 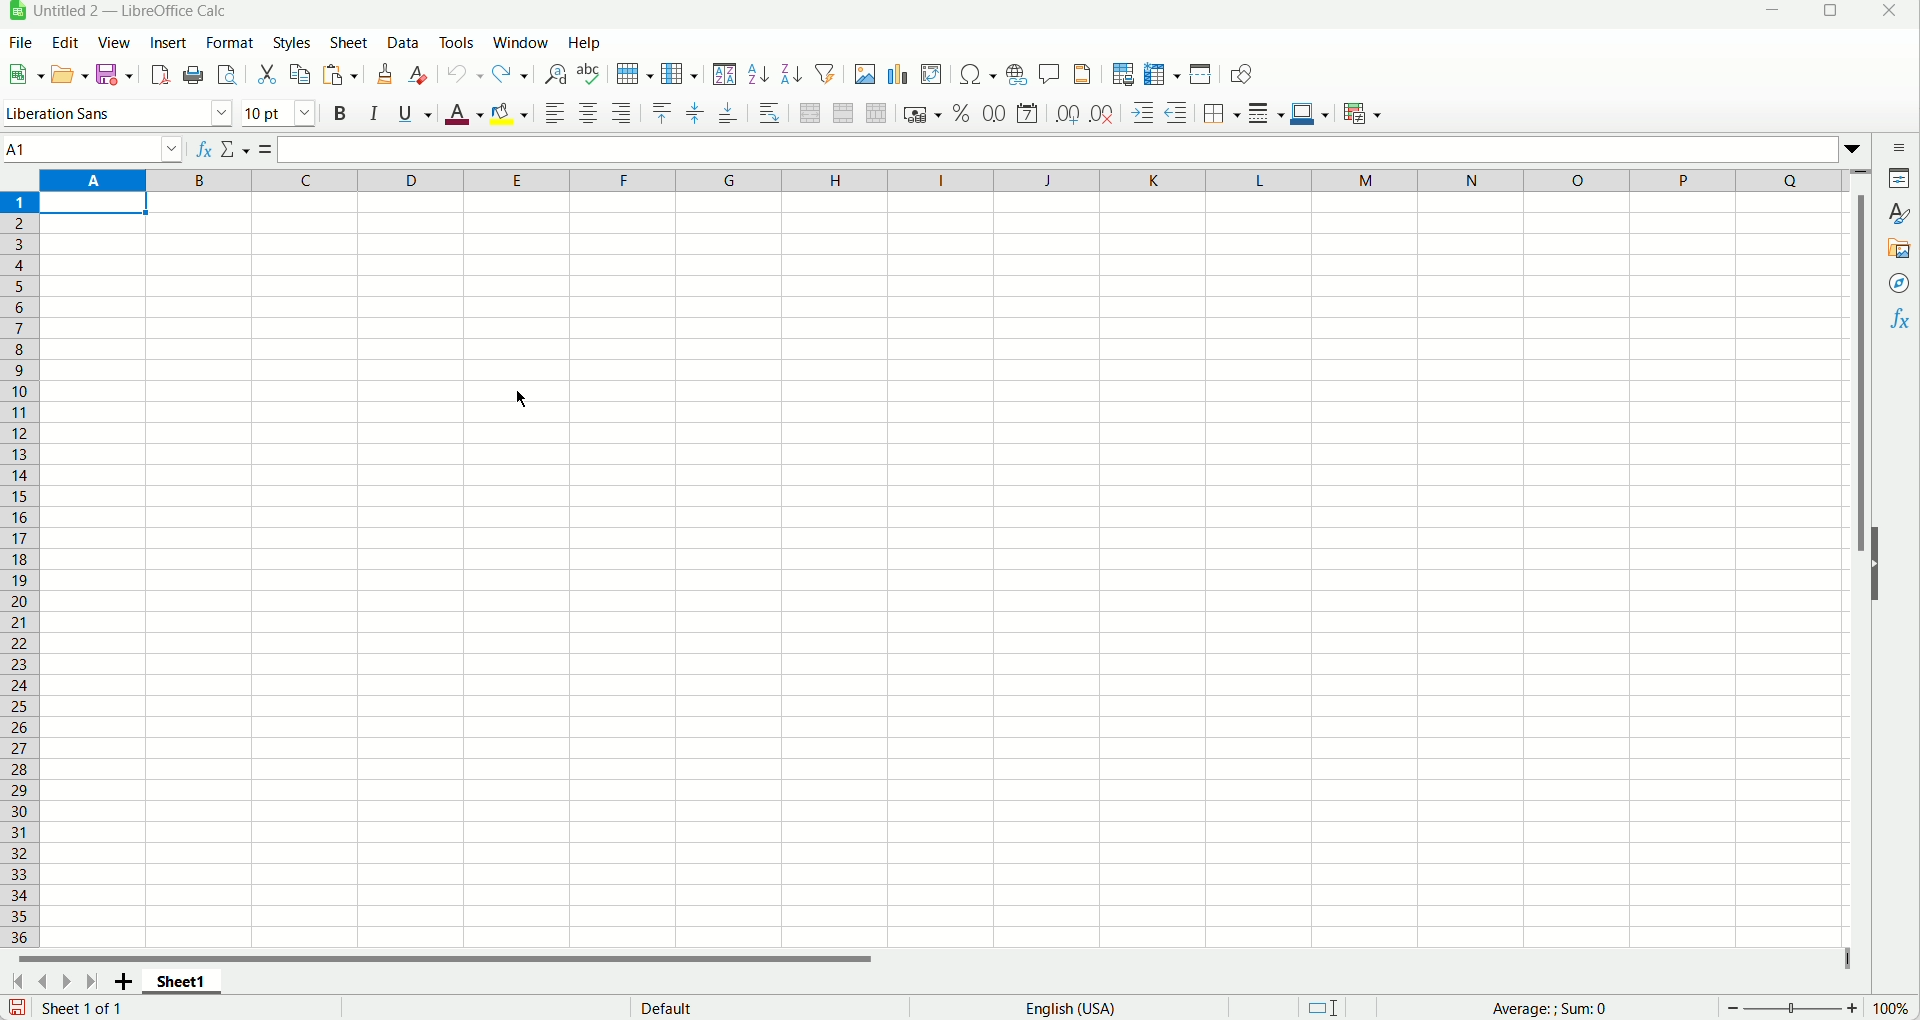 I want to click on Align right, so click(x=622, y=111).